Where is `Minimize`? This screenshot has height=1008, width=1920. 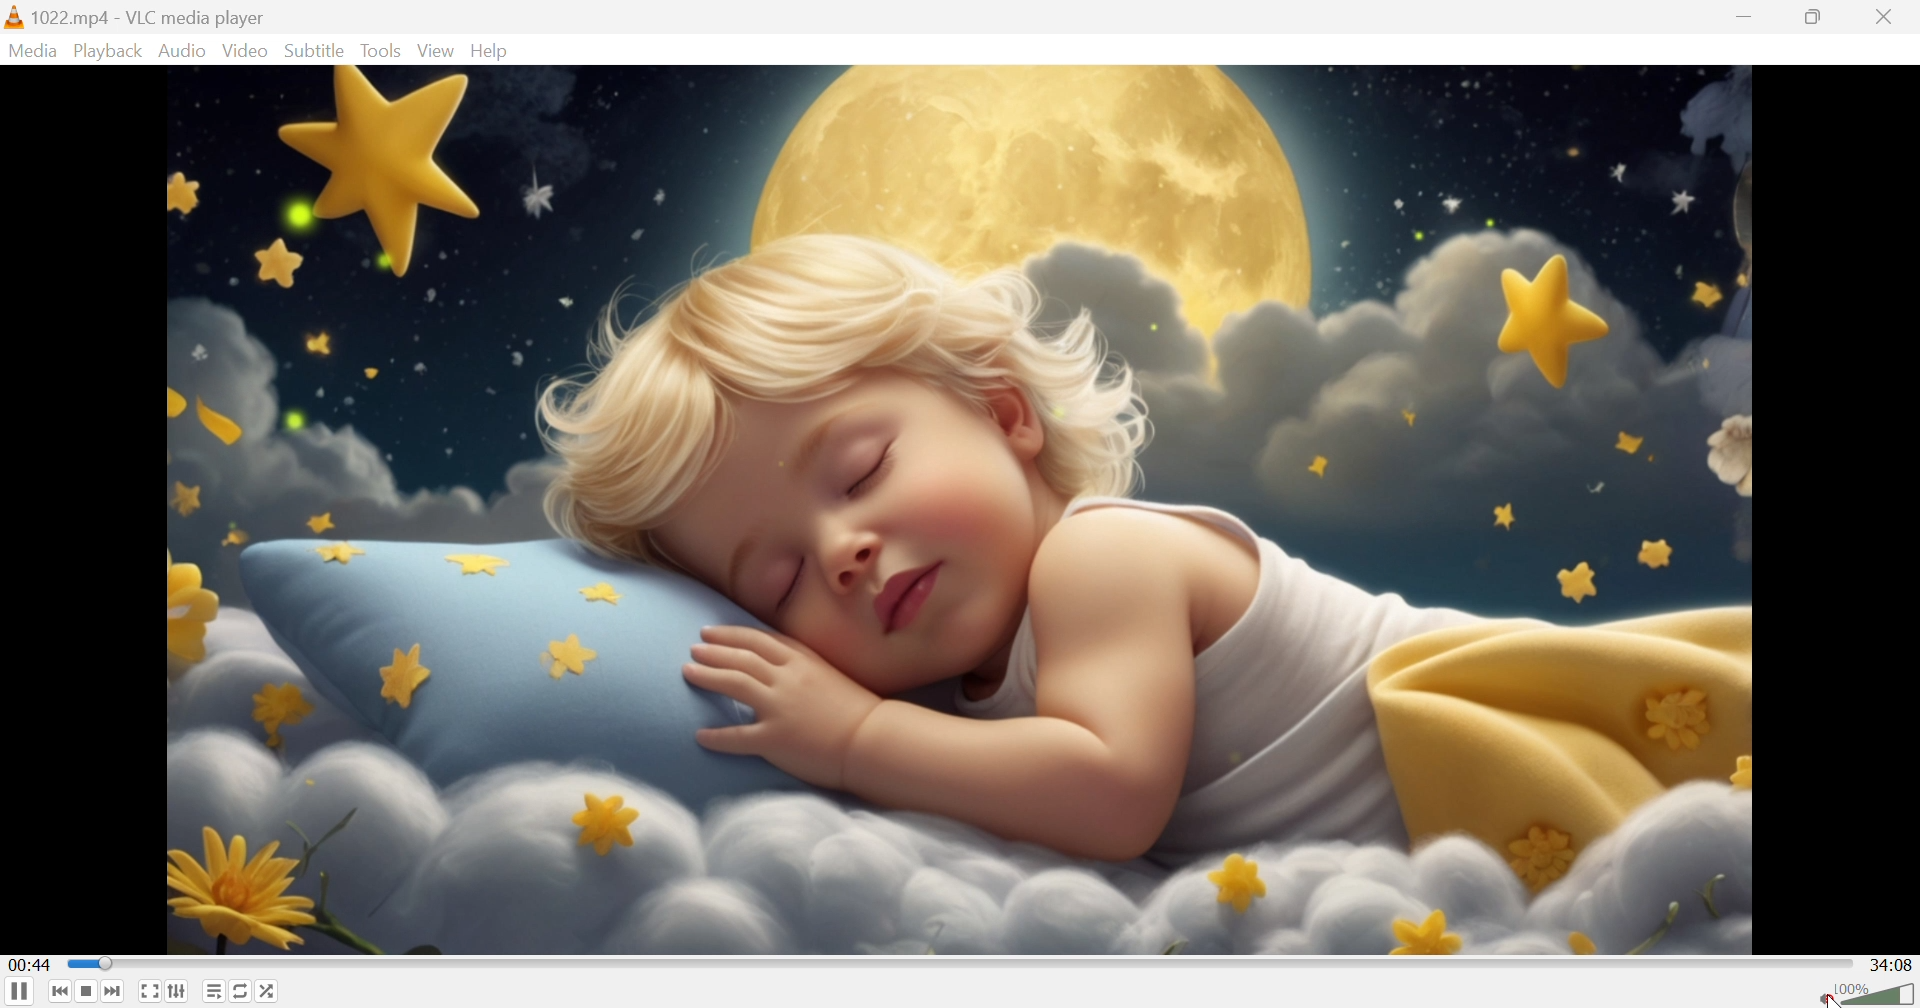
Minimize is located at coordinates (1750, 14).